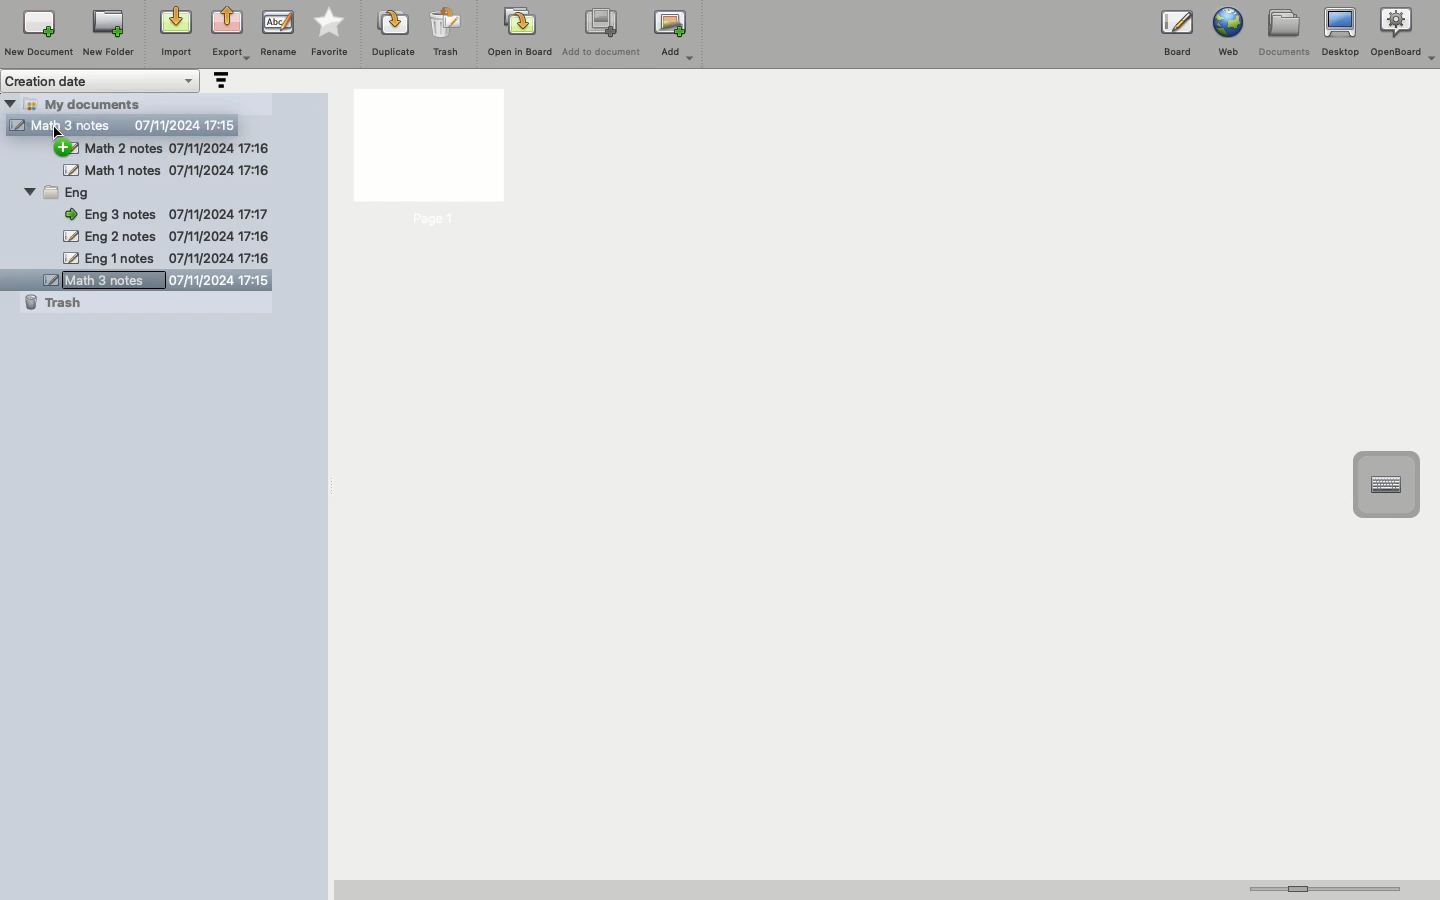  I want to click on My documents, so click(96, 103).